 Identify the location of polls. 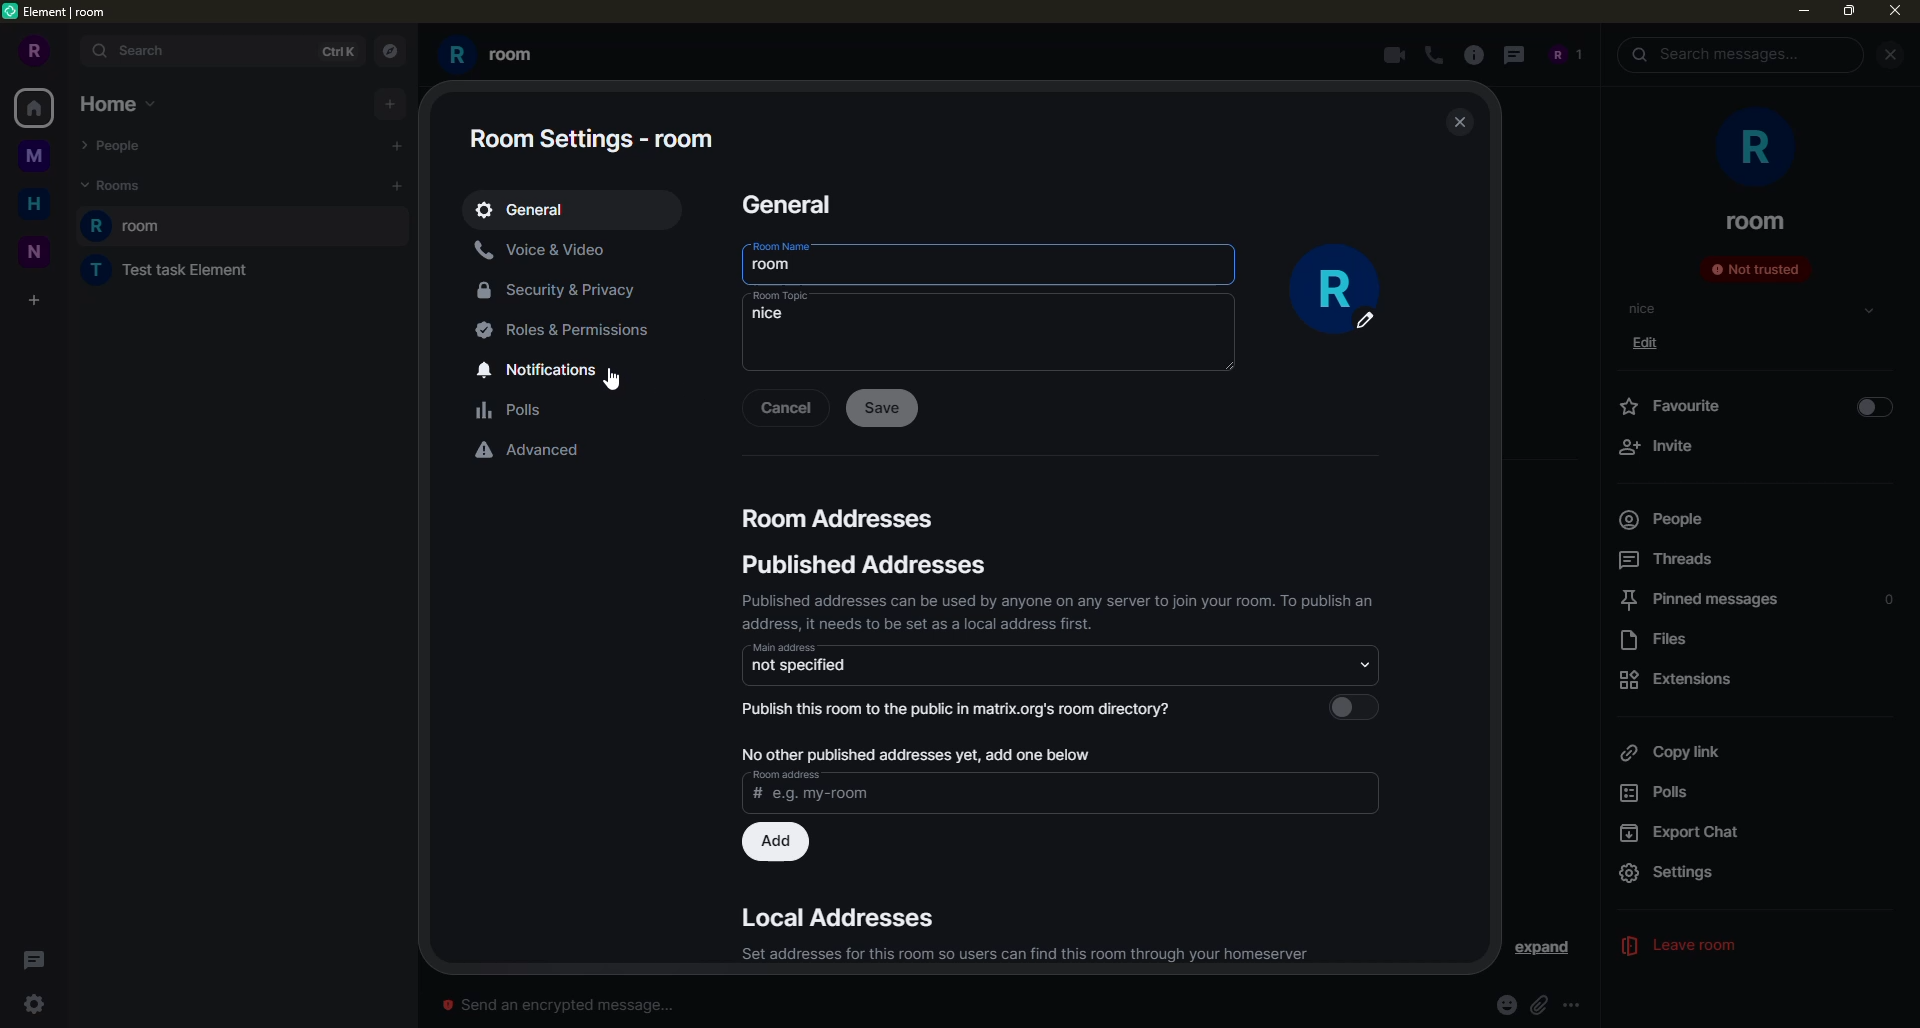
(513, 411).